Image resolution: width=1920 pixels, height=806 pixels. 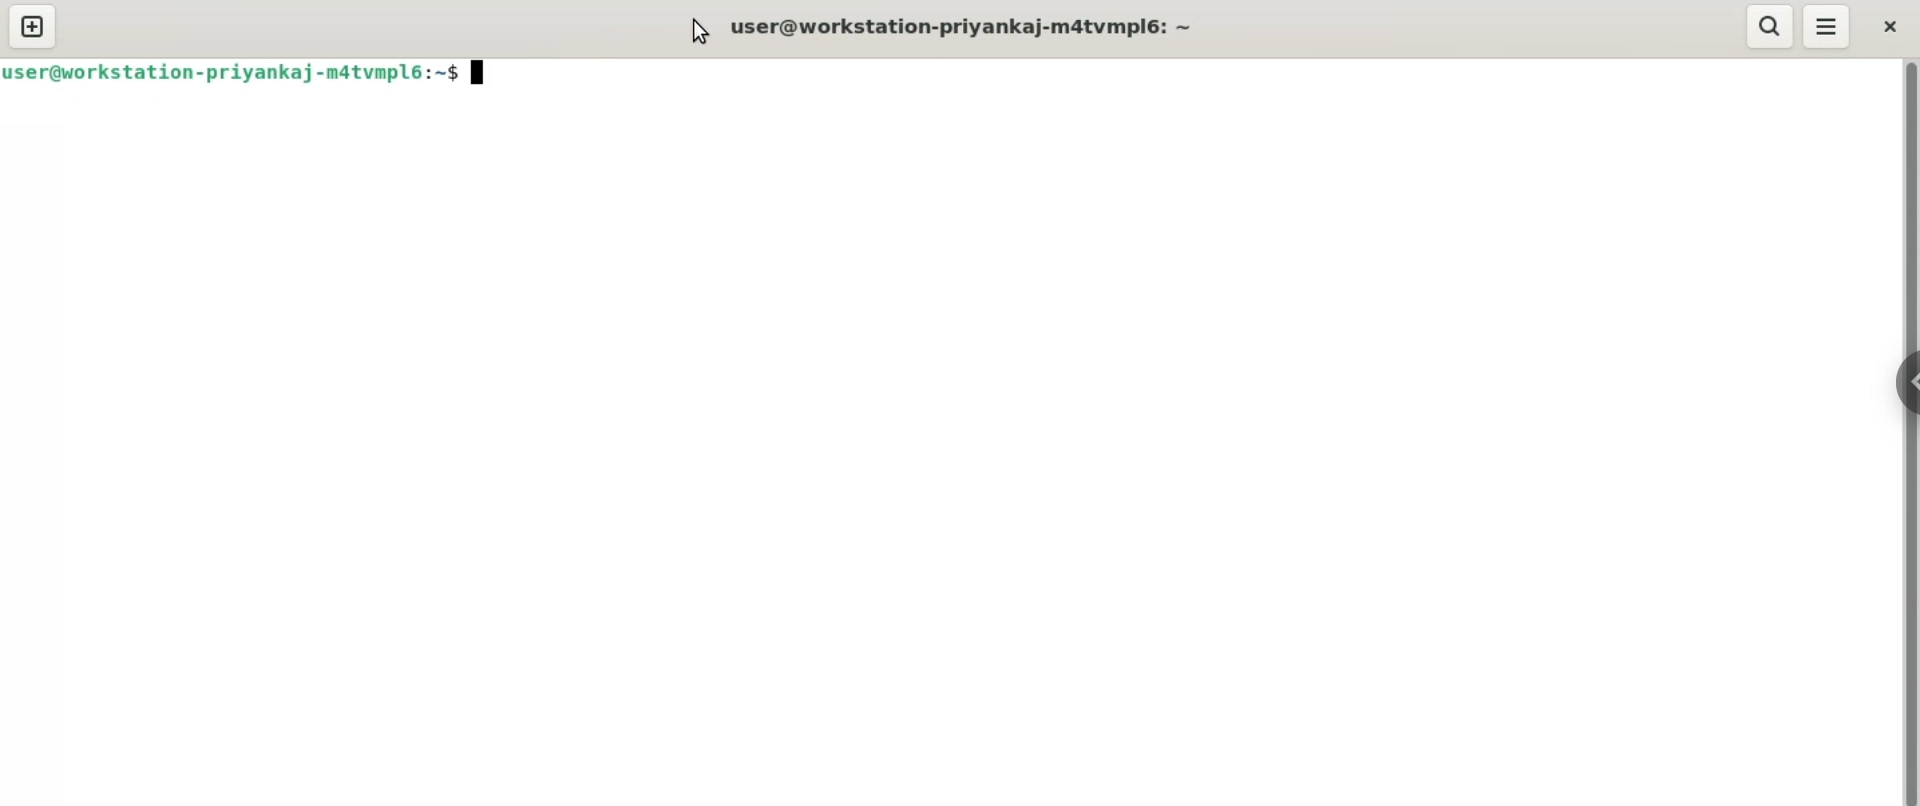 What do you see at coordinates (1827, 27) in the screenshot?
I see `menu` at bounding box center [1827, 27].